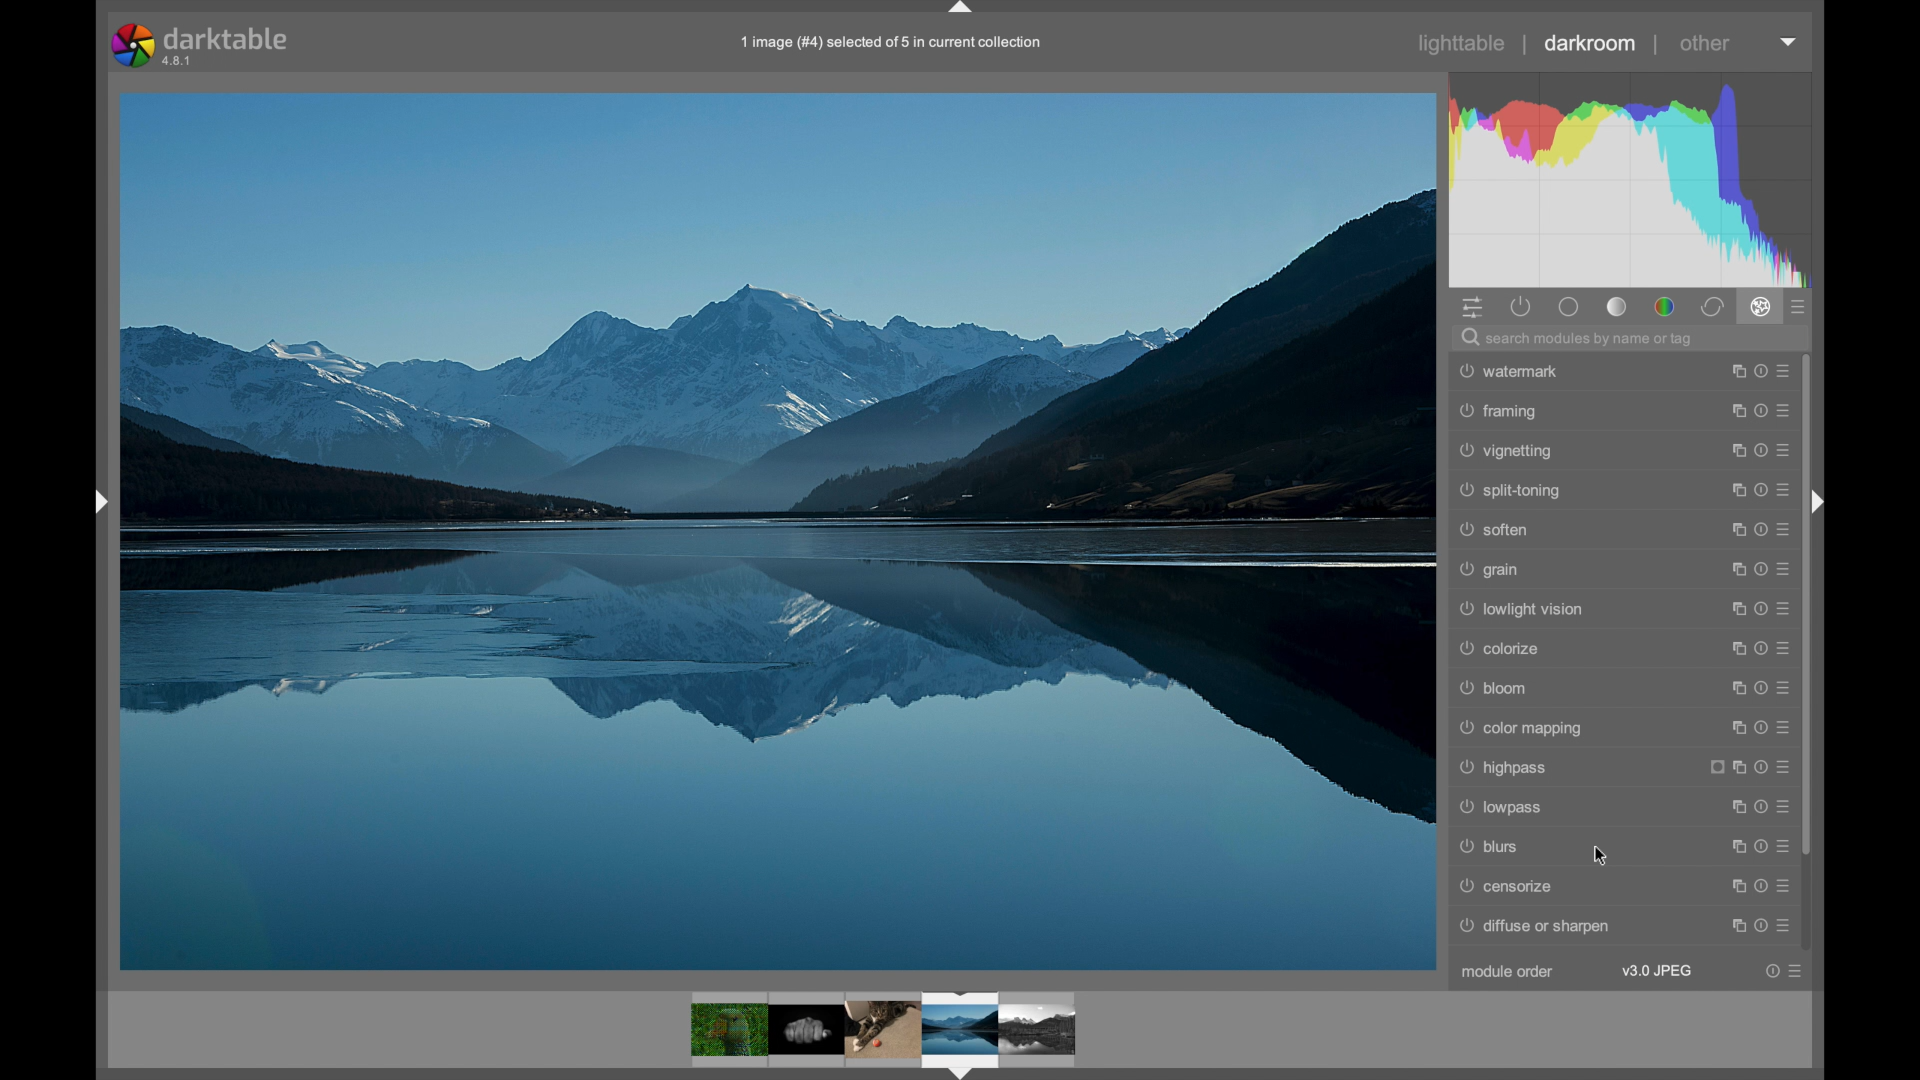 Image resolution: width=1920 pixels, height=1080 pixels. I want to click on more options, so click(1783, 610).